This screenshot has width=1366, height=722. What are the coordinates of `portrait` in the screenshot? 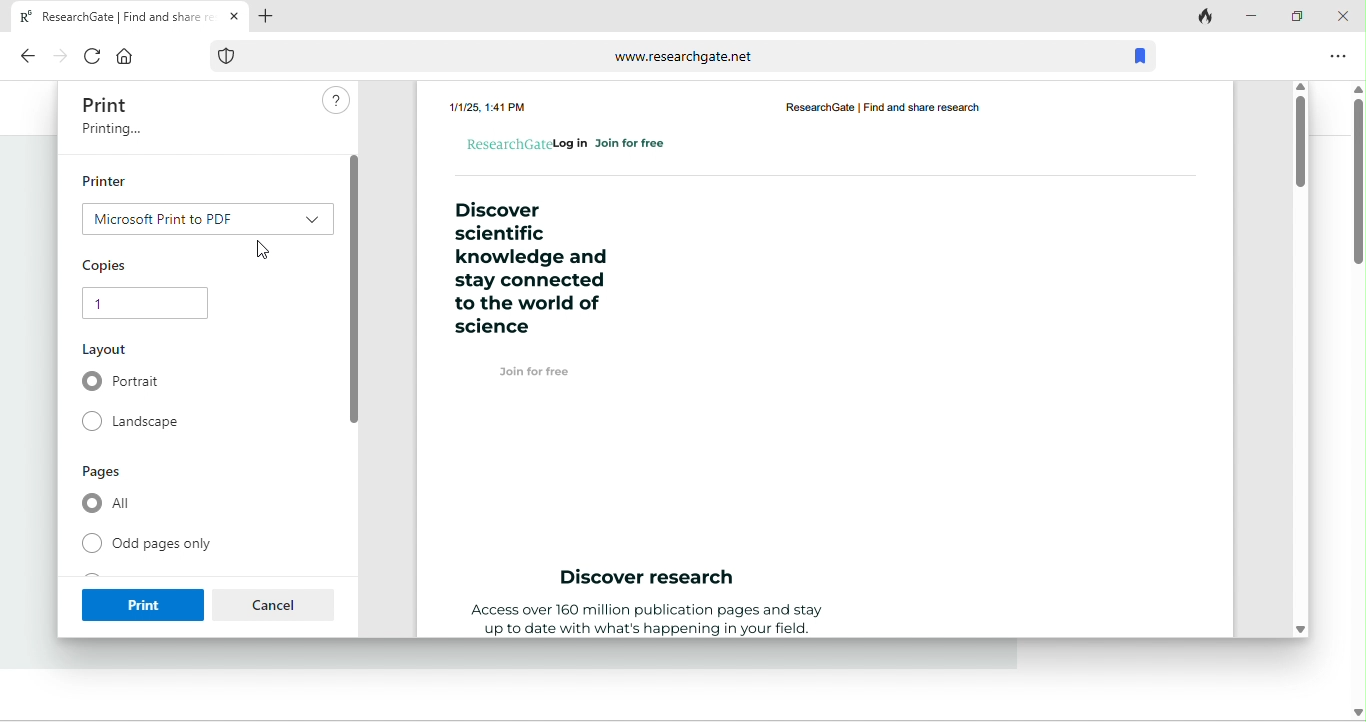 It's located at (126, 383).